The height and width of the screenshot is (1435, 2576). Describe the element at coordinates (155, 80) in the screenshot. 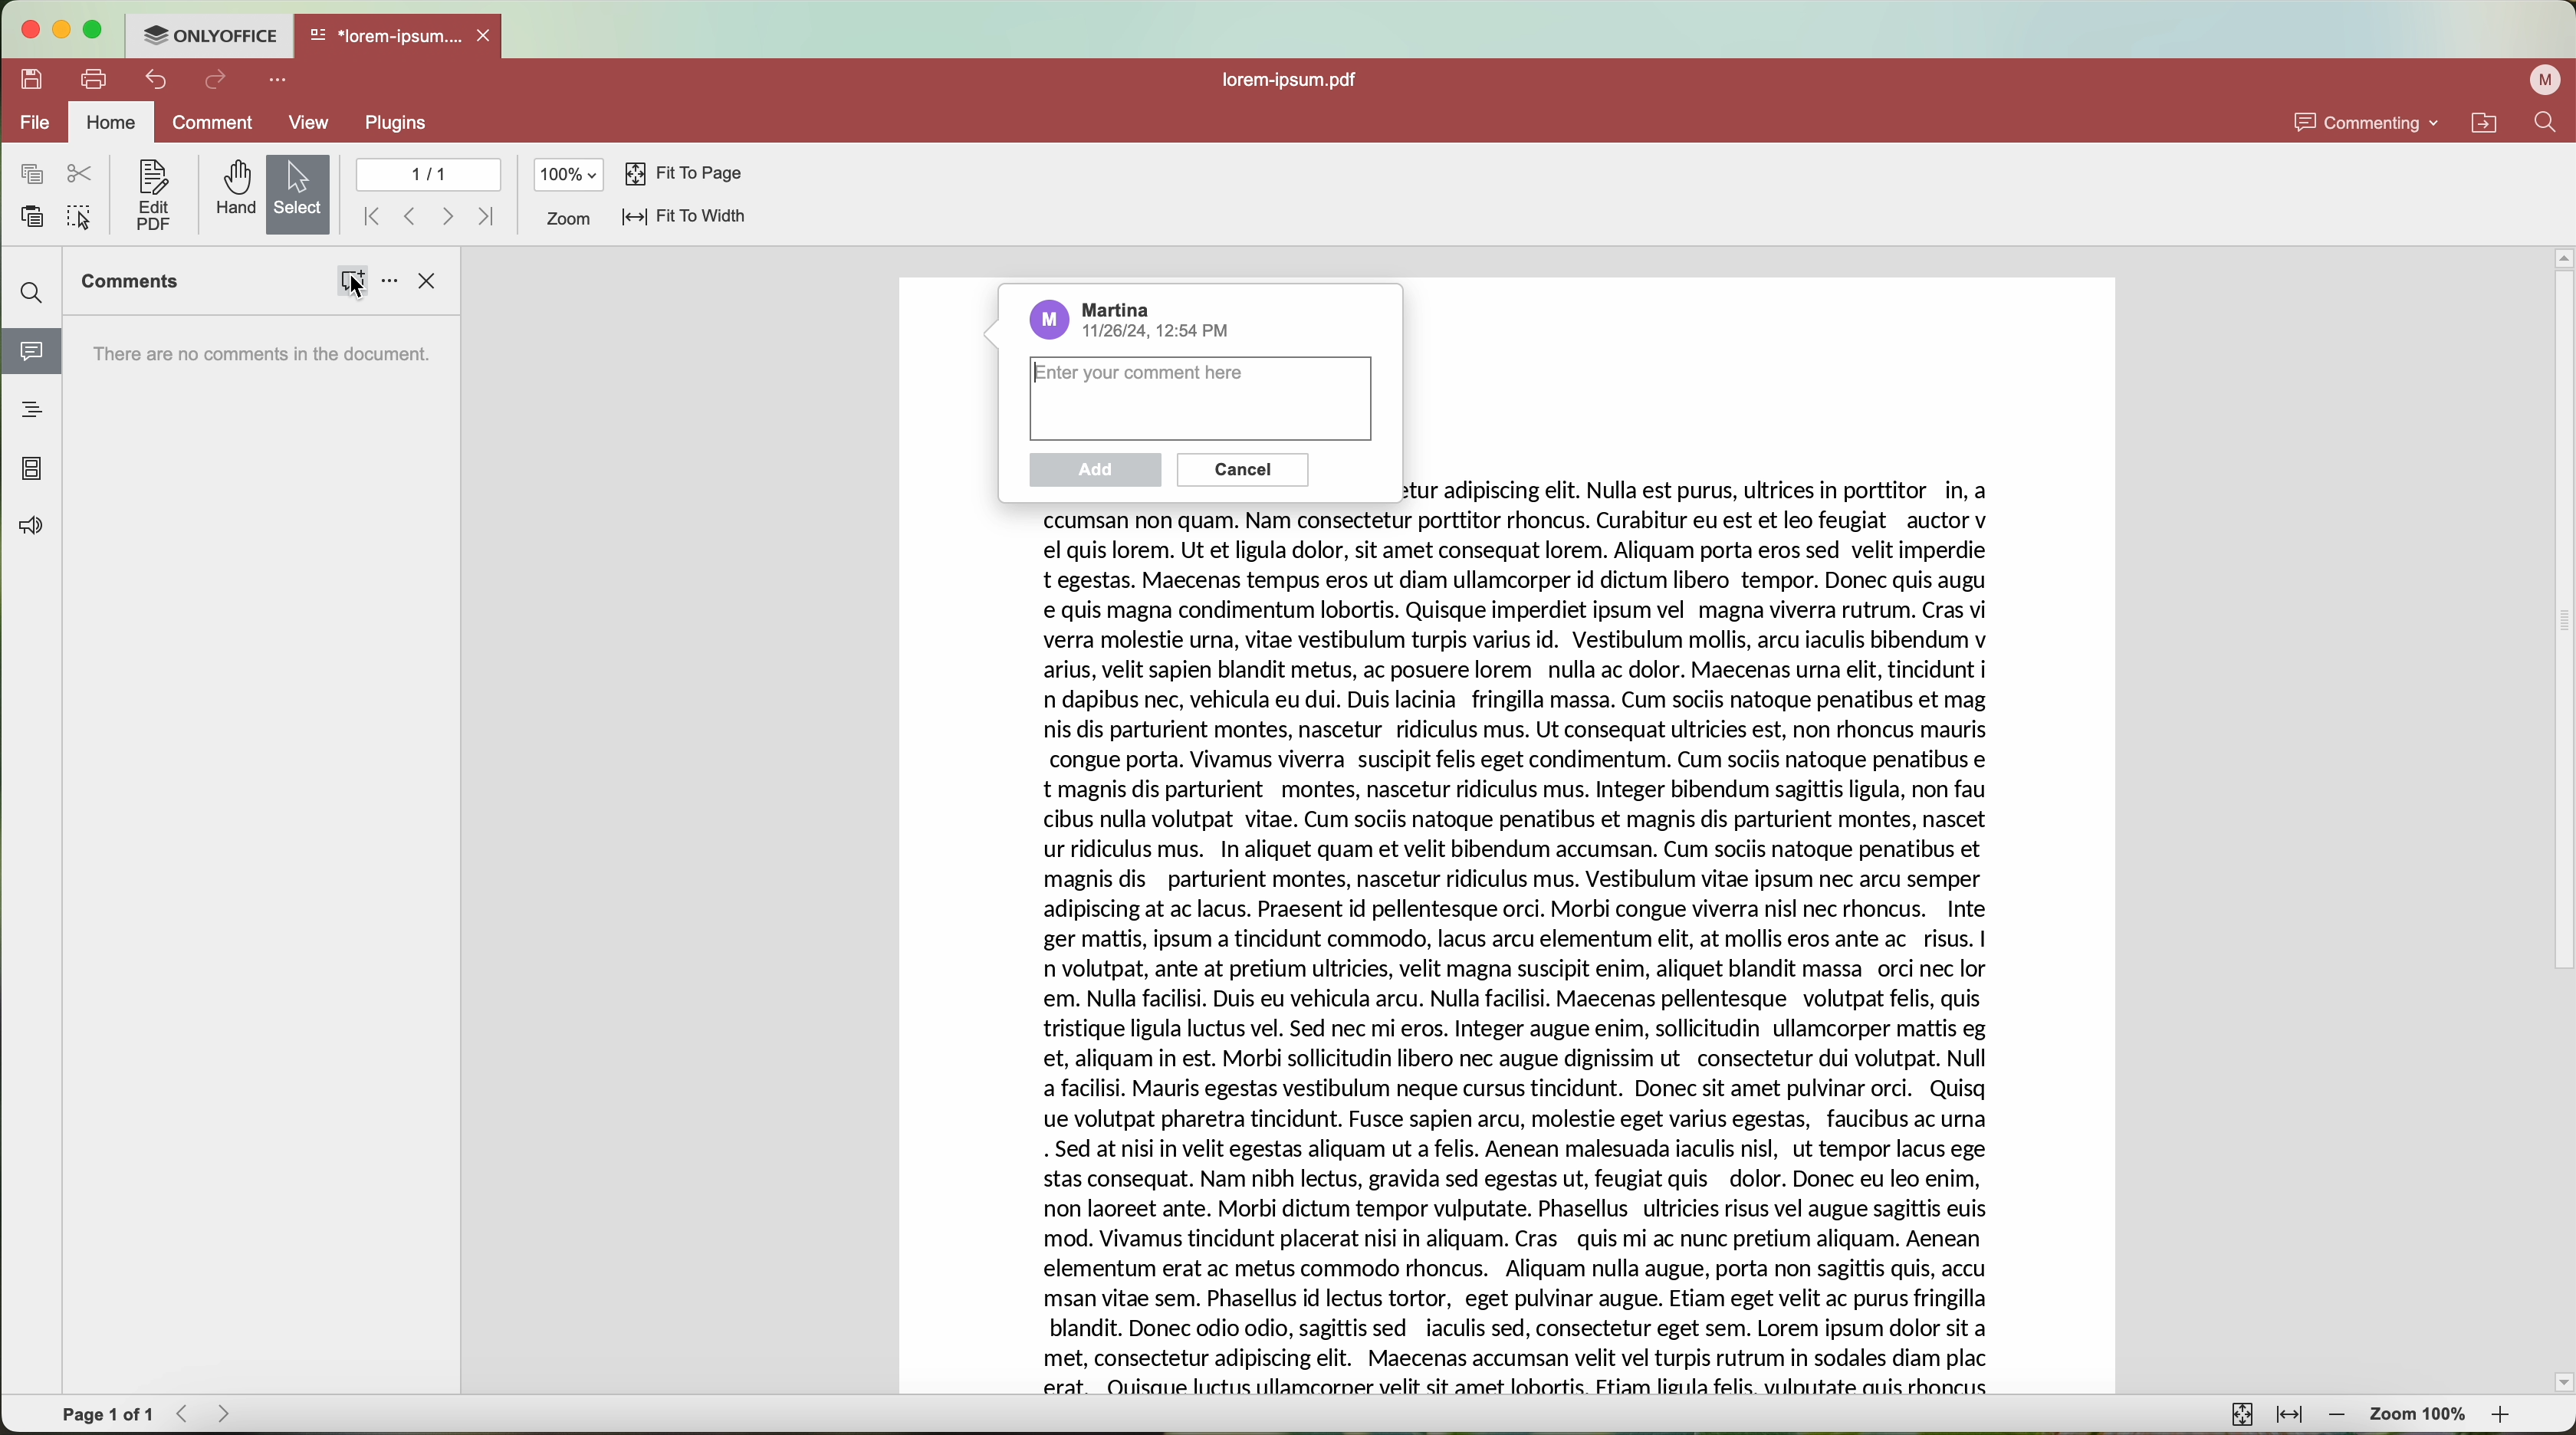

I see `undo` at that location.